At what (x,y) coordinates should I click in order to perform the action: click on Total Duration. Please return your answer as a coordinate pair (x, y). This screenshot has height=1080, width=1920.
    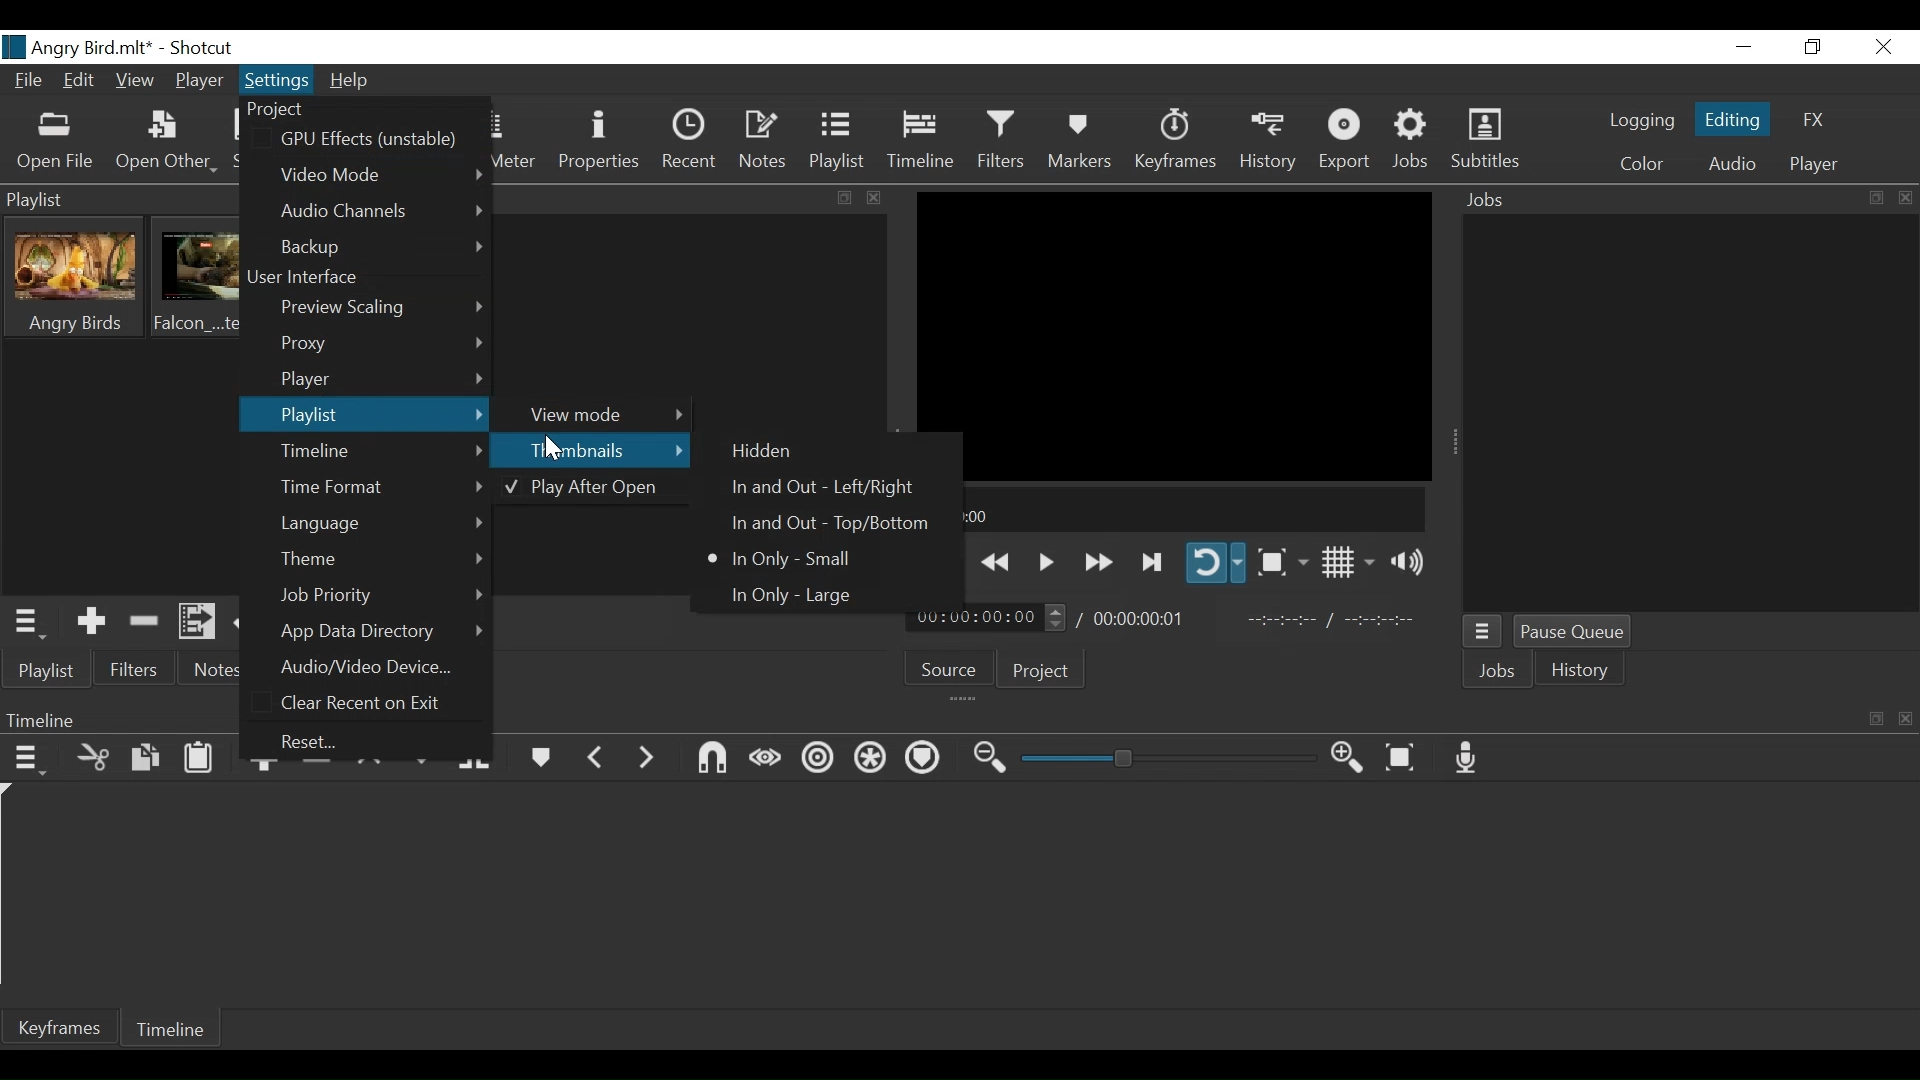
    Looking at the image, I should click on (1138, 617).